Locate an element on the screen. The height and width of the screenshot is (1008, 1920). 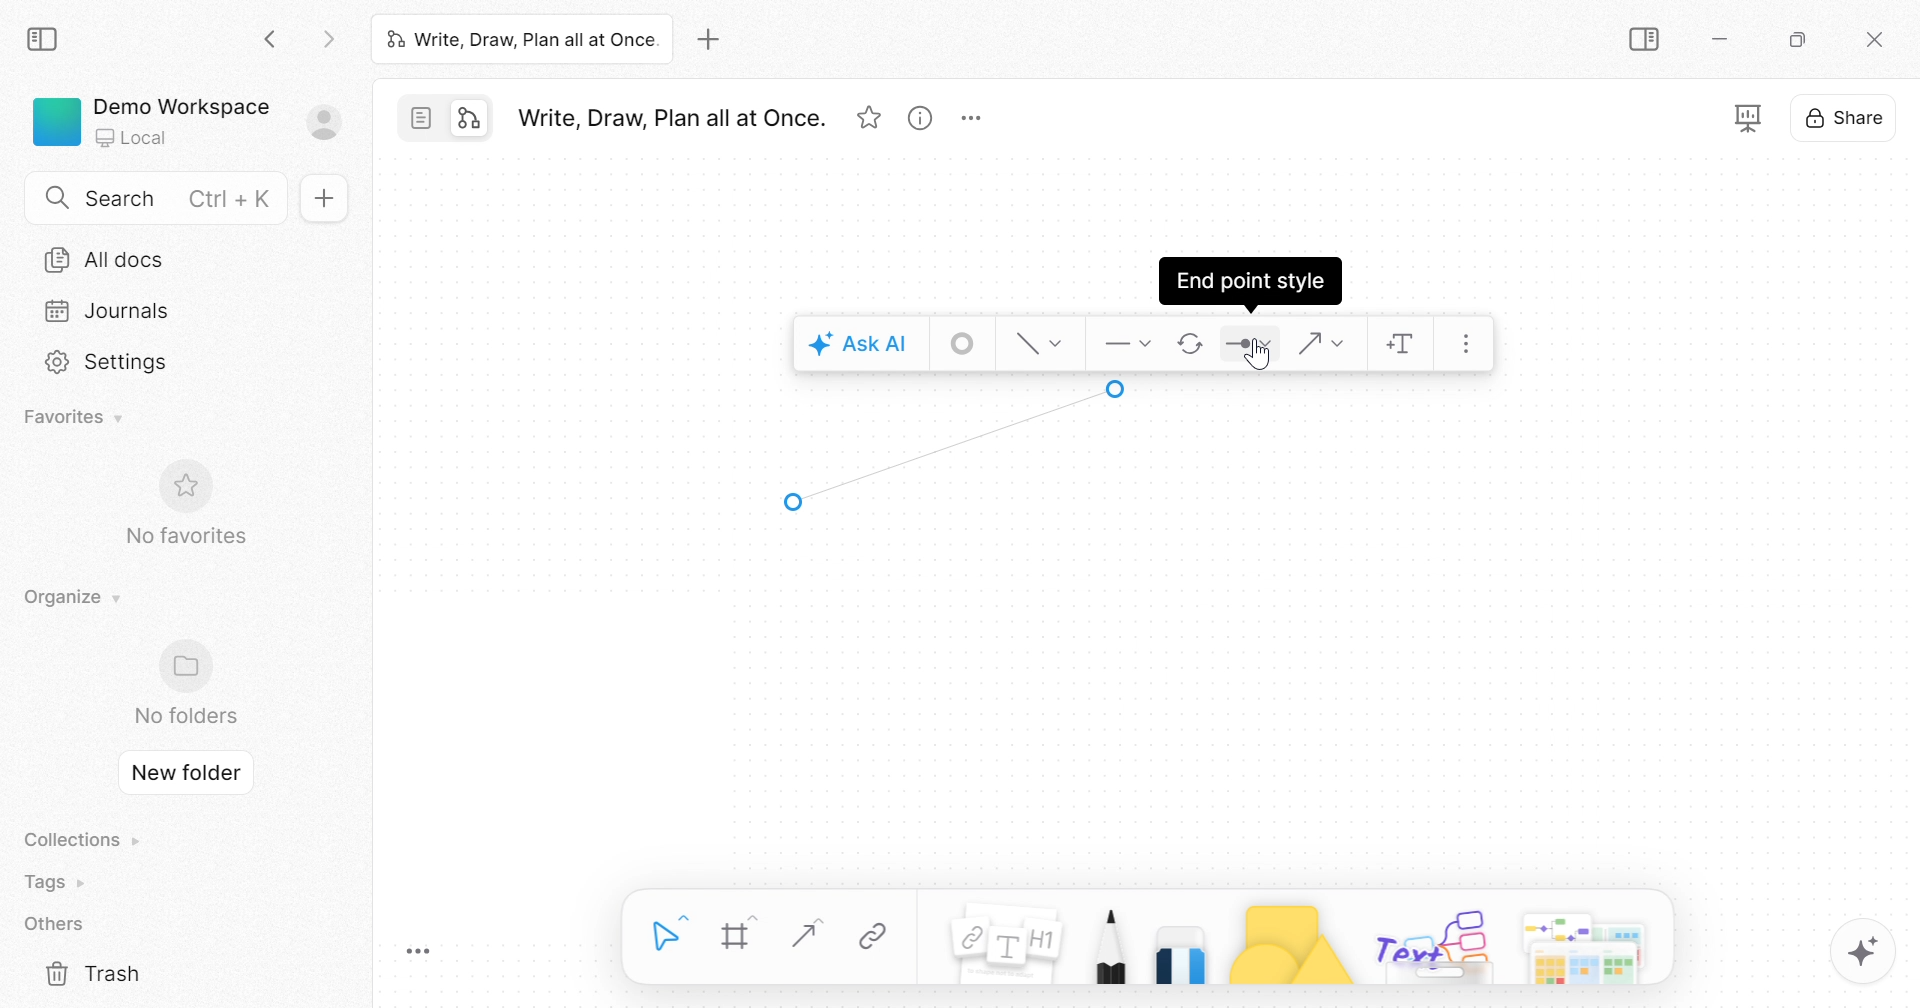
New doc is located at coordinates (328, 199).